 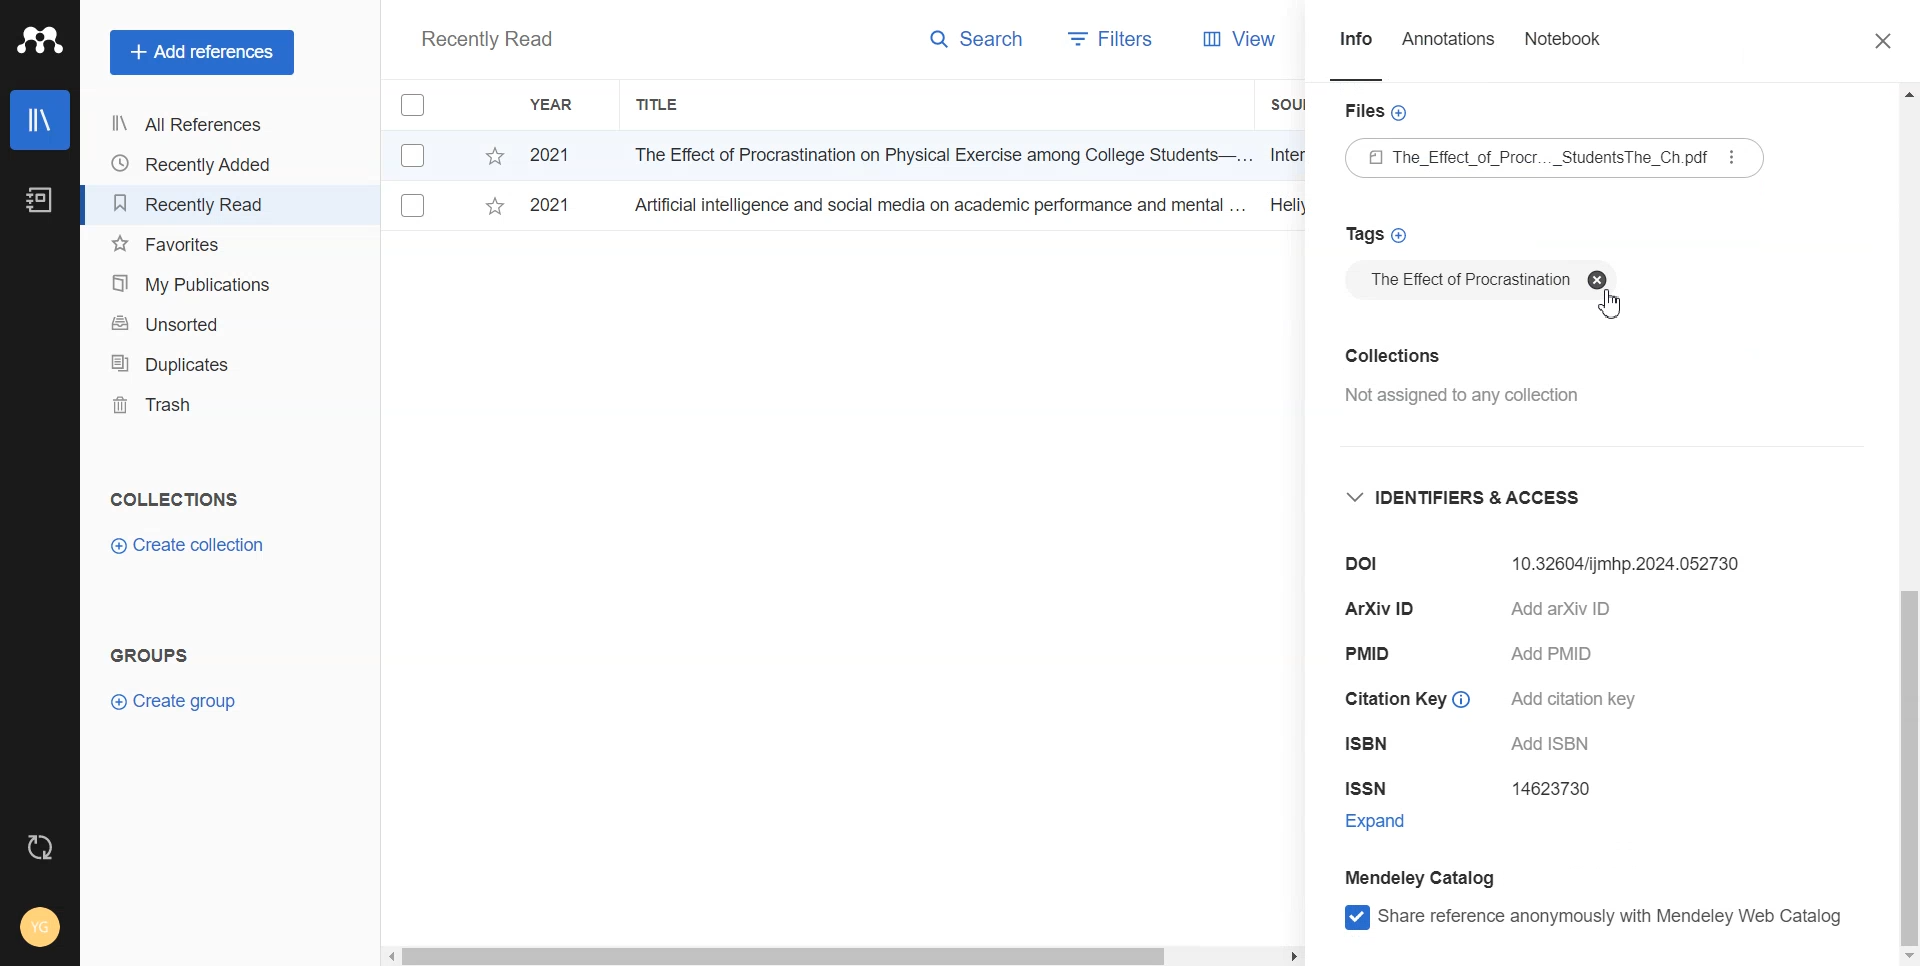 I want to click on Checkmarks, so click(x=416, y=105).